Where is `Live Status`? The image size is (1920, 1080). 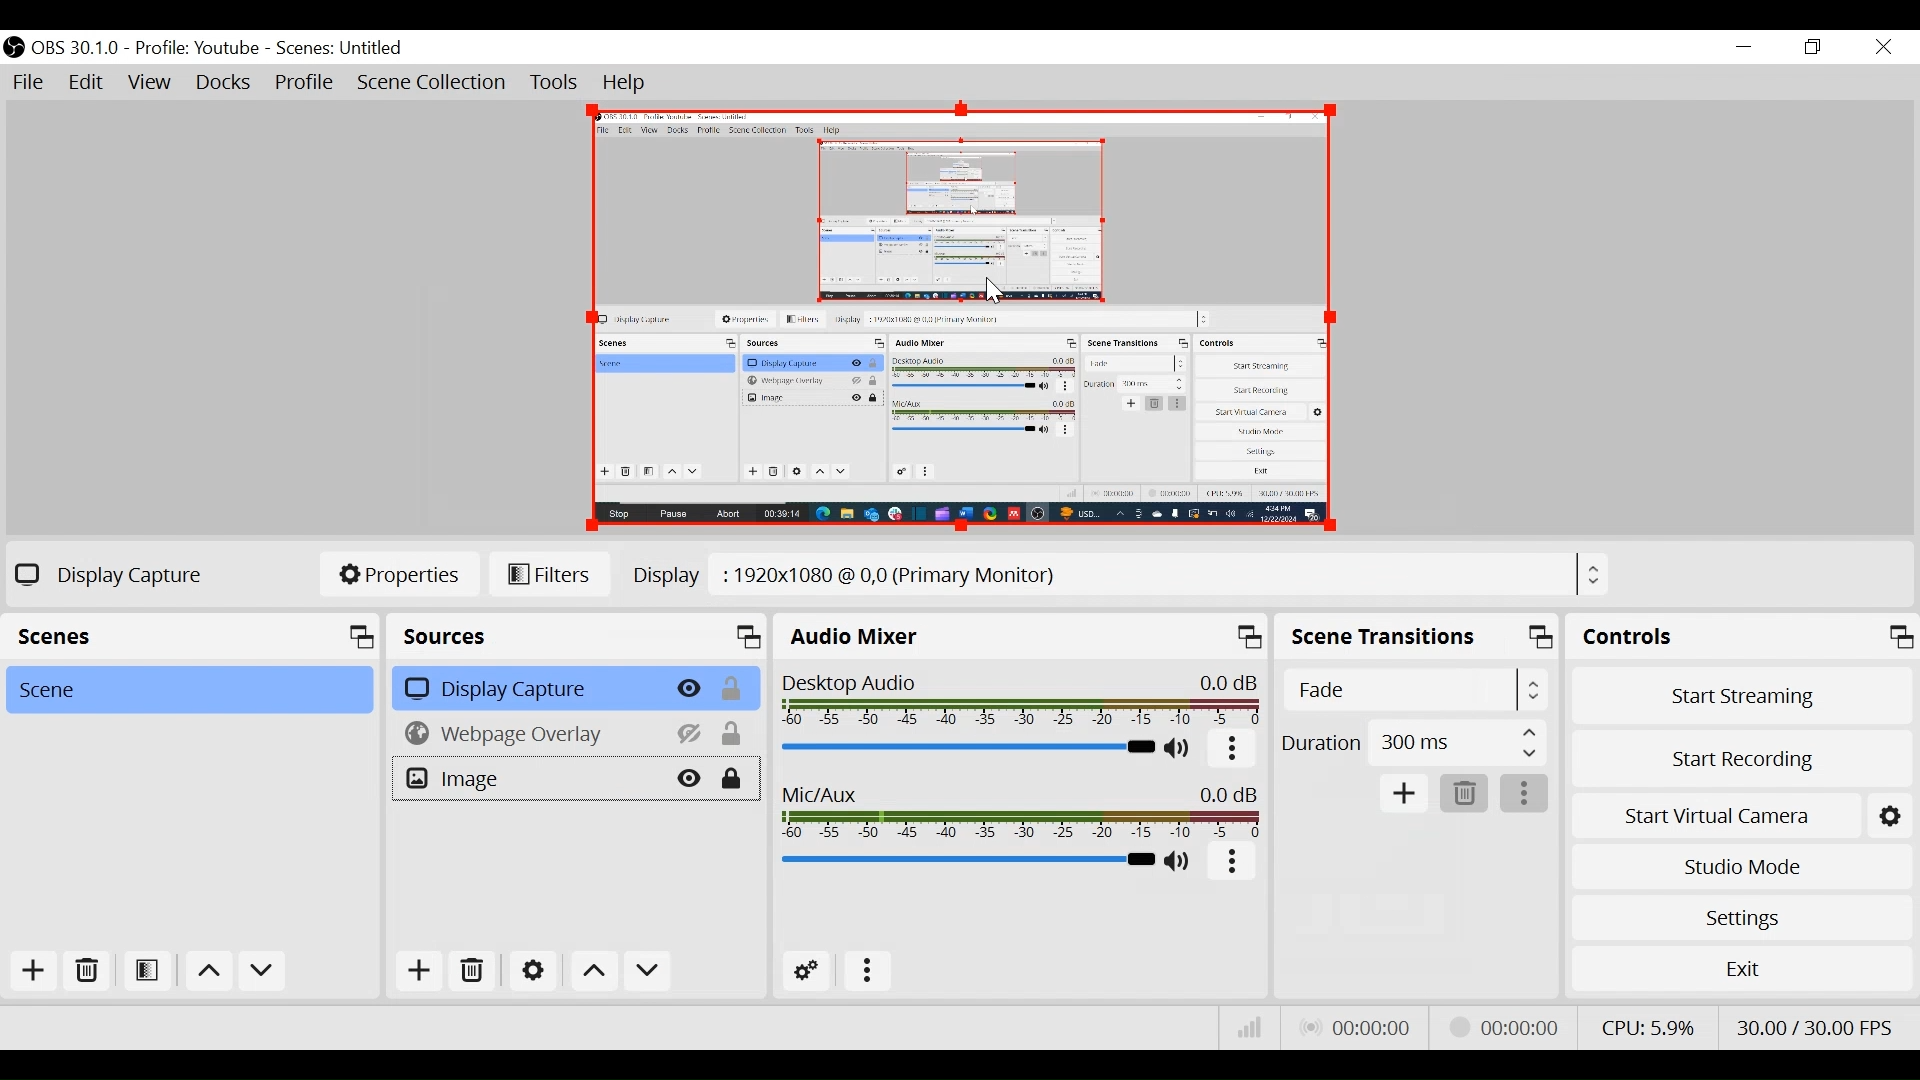 Live Status is located at coordinates (1358, 1027).